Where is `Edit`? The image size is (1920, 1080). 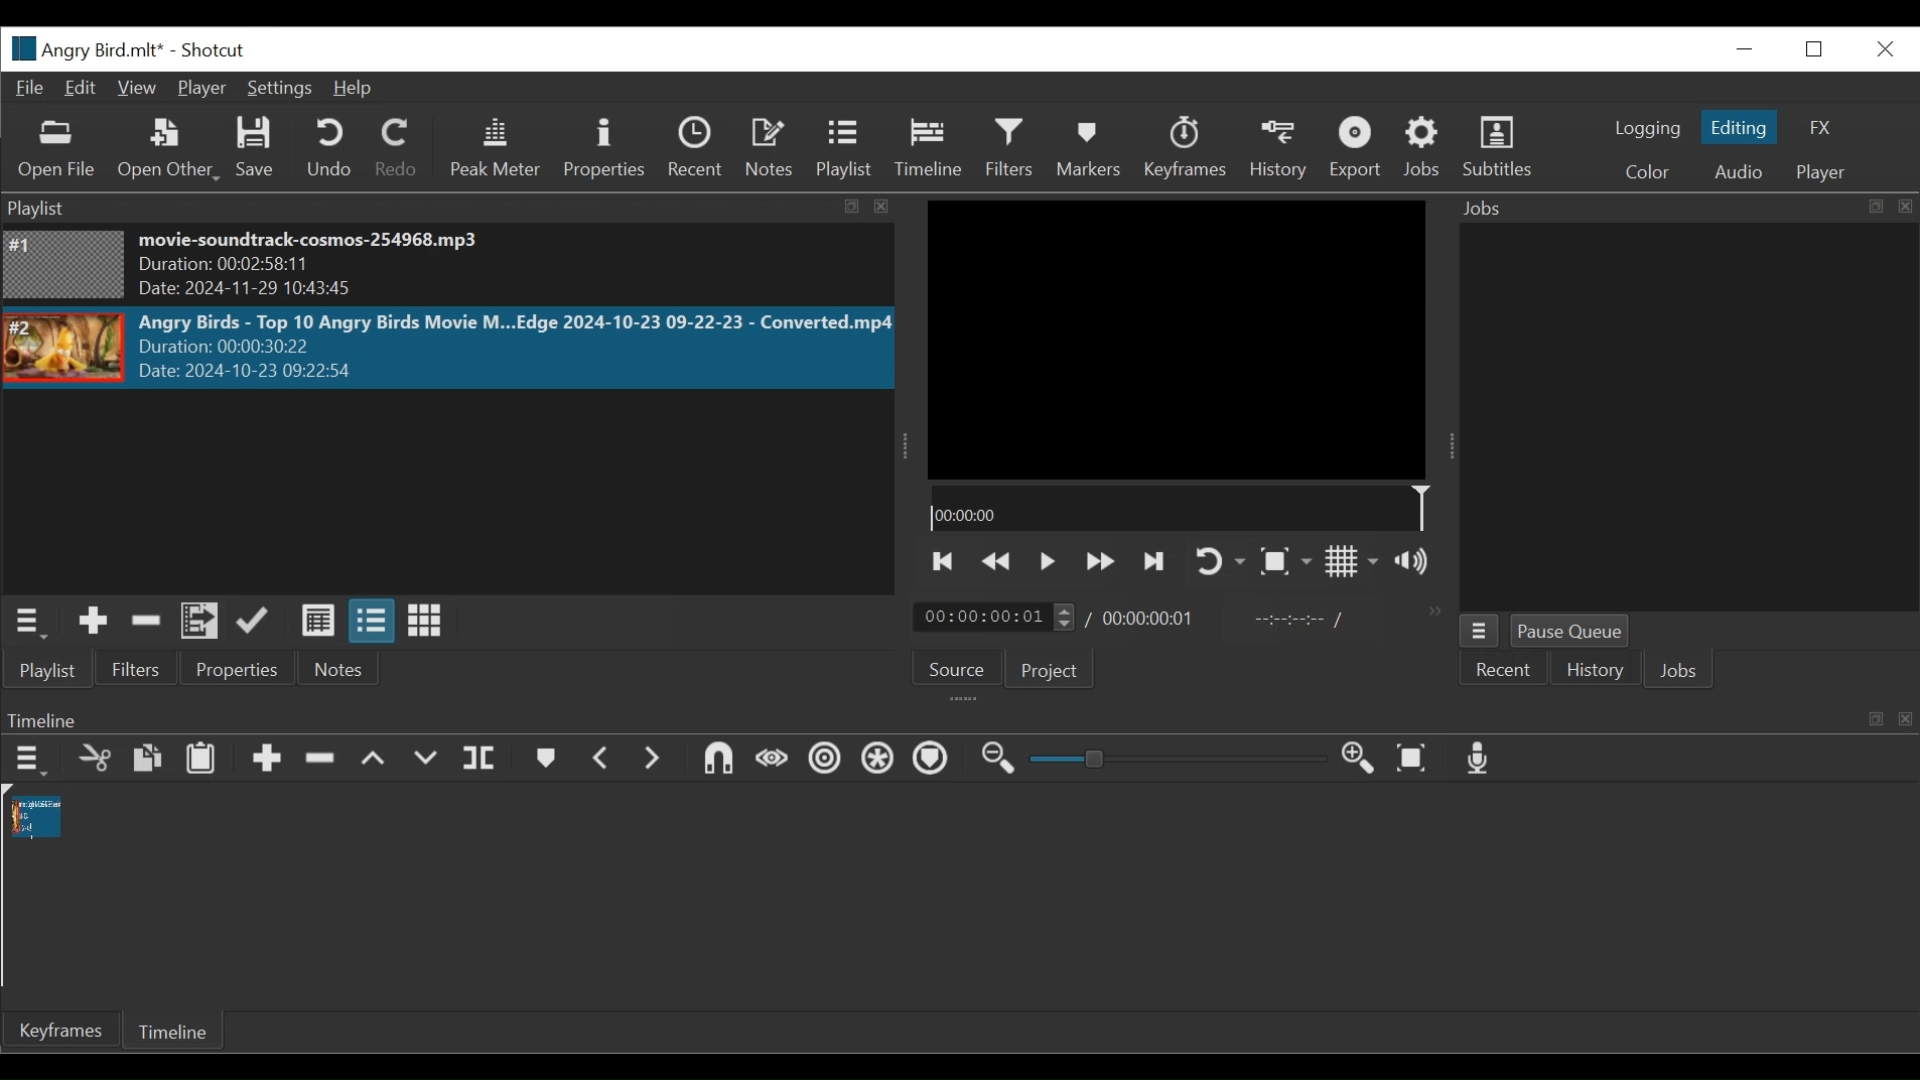 Edit is located at coordinates (80, 87).